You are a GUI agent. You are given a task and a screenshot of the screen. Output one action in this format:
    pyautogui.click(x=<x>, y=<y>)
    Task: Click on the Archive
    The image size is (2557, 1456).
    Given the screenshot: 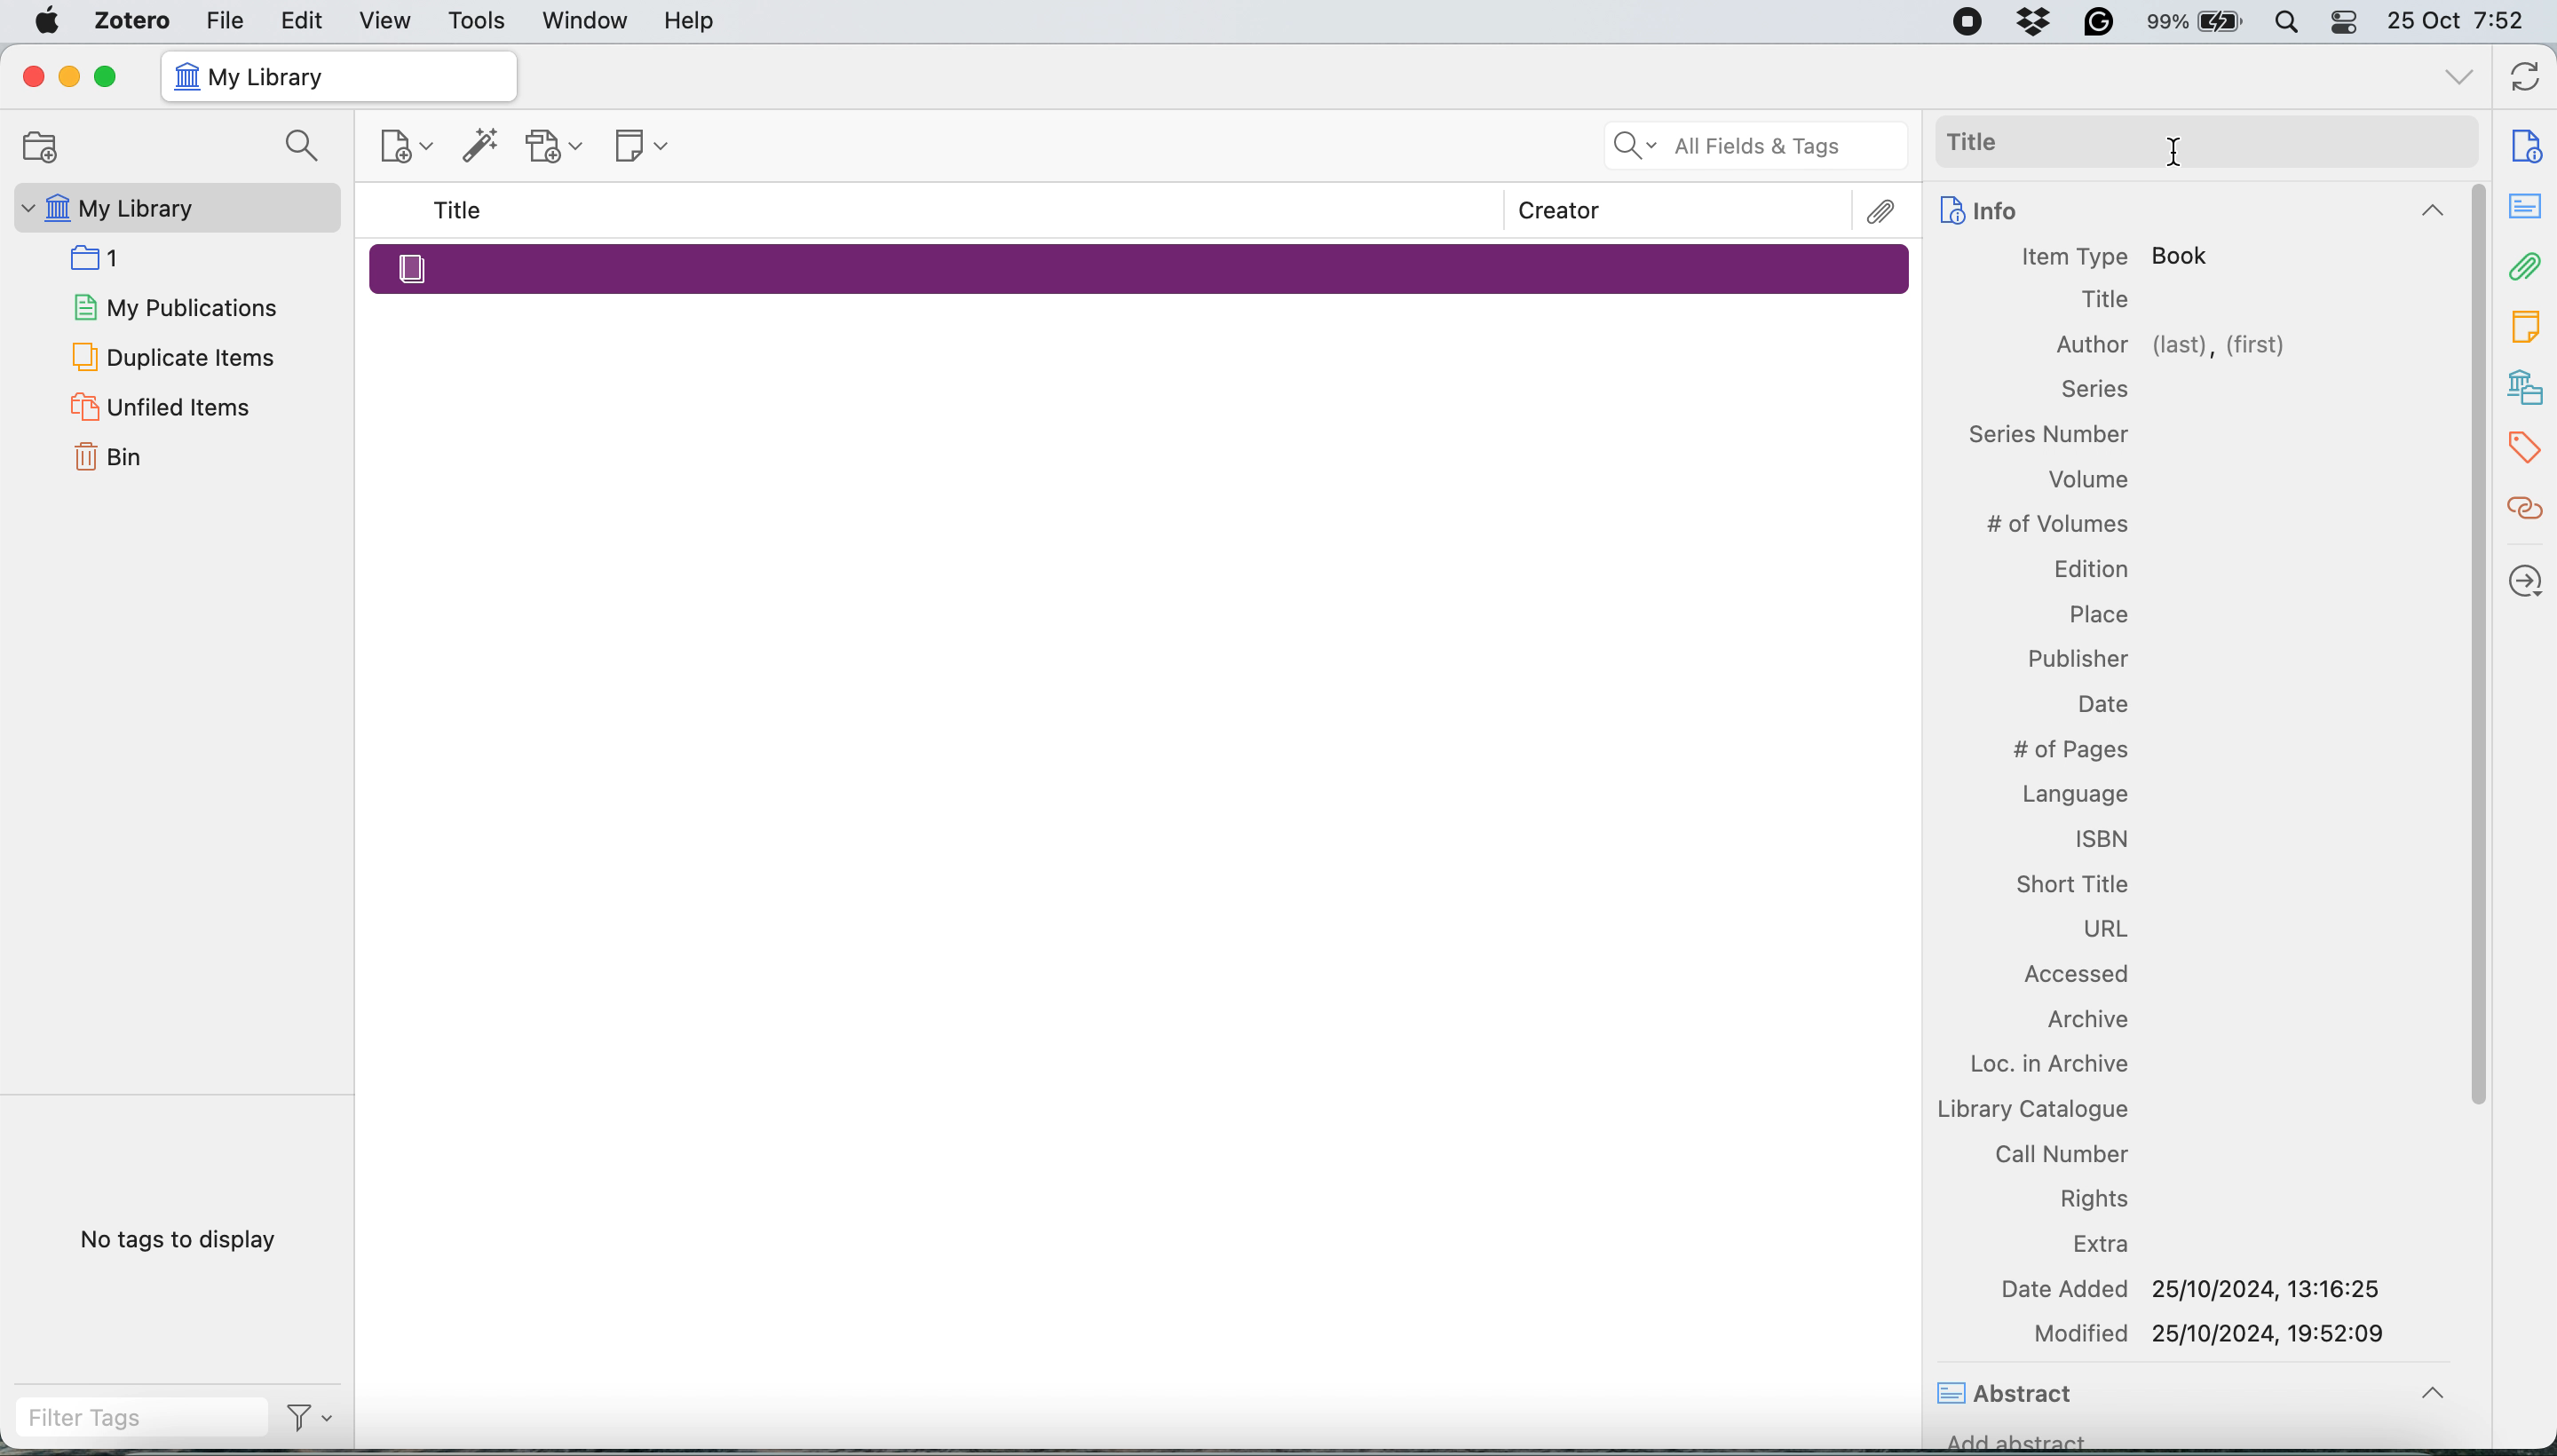 What is the action you would take?
    pyautogui.click(x=2084, y=1022)
    